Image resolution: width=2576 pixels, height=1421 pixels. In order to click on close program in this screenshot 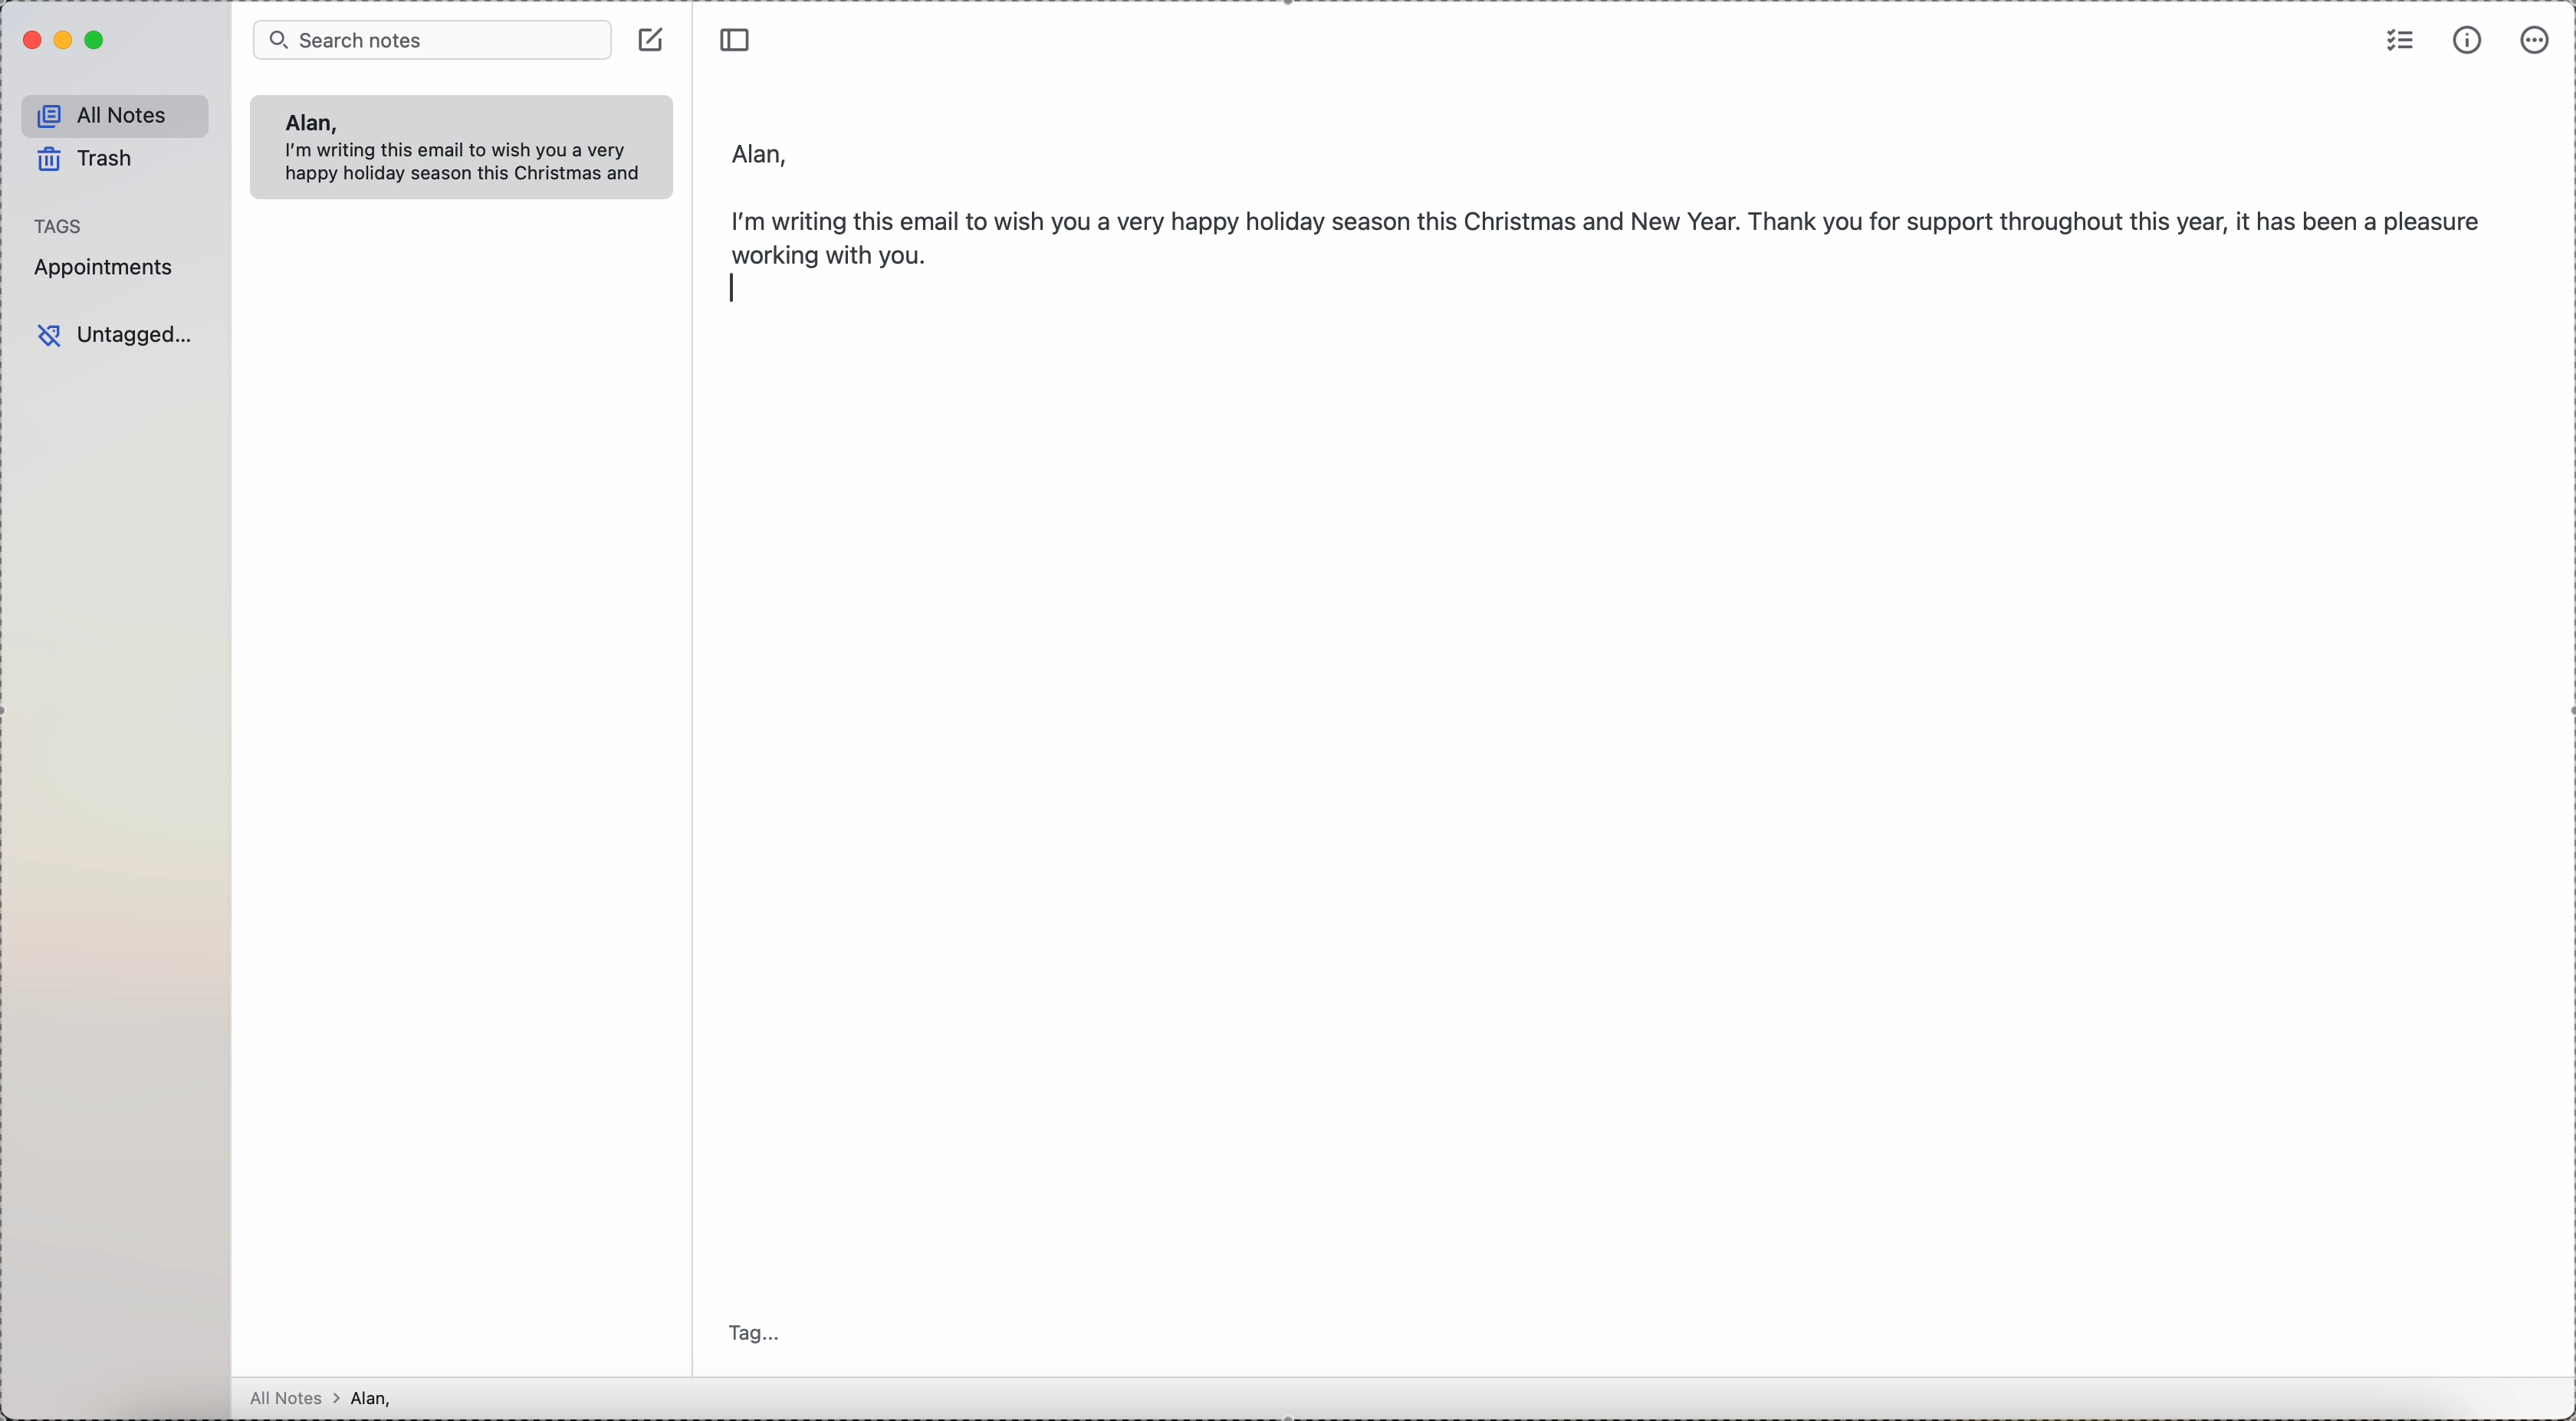, I will do `click(29, 41)`.